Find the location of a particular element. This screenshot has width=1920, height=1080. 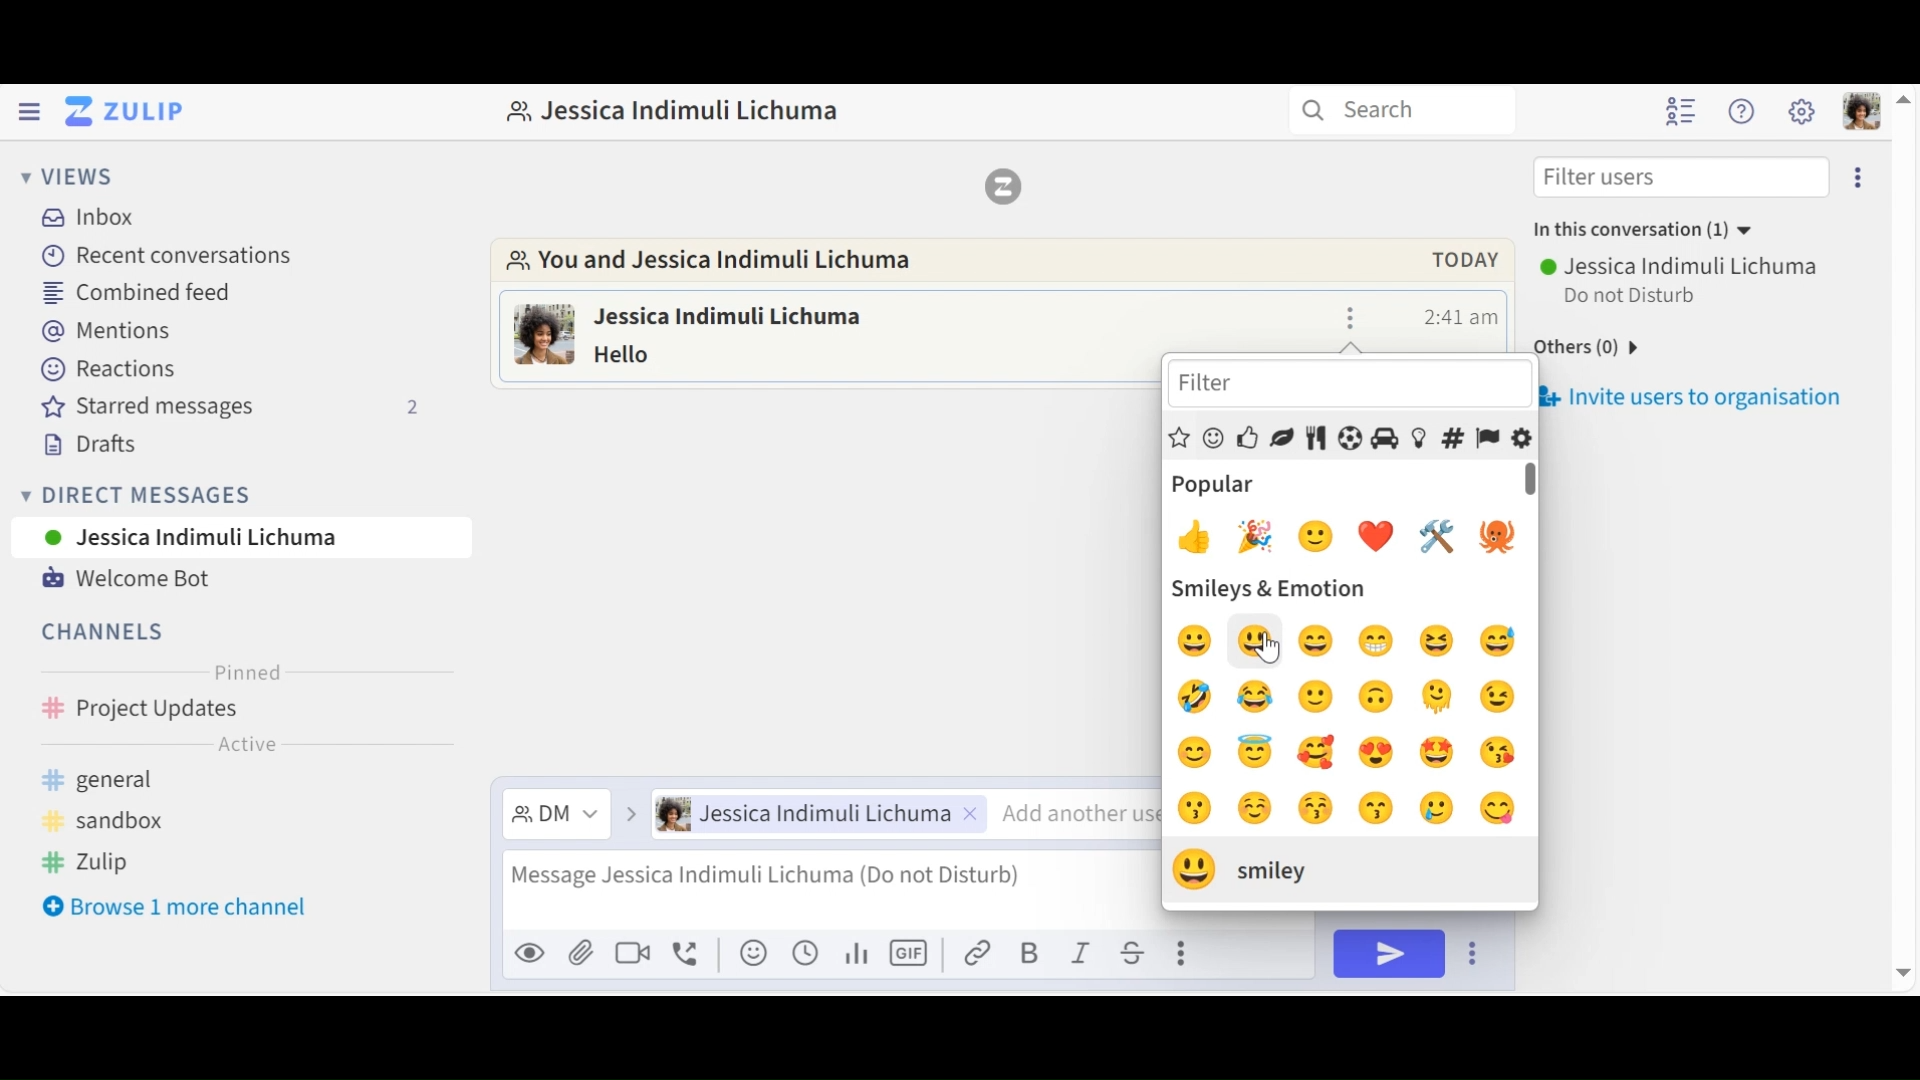

Time is located at coordinates (1462, 316).